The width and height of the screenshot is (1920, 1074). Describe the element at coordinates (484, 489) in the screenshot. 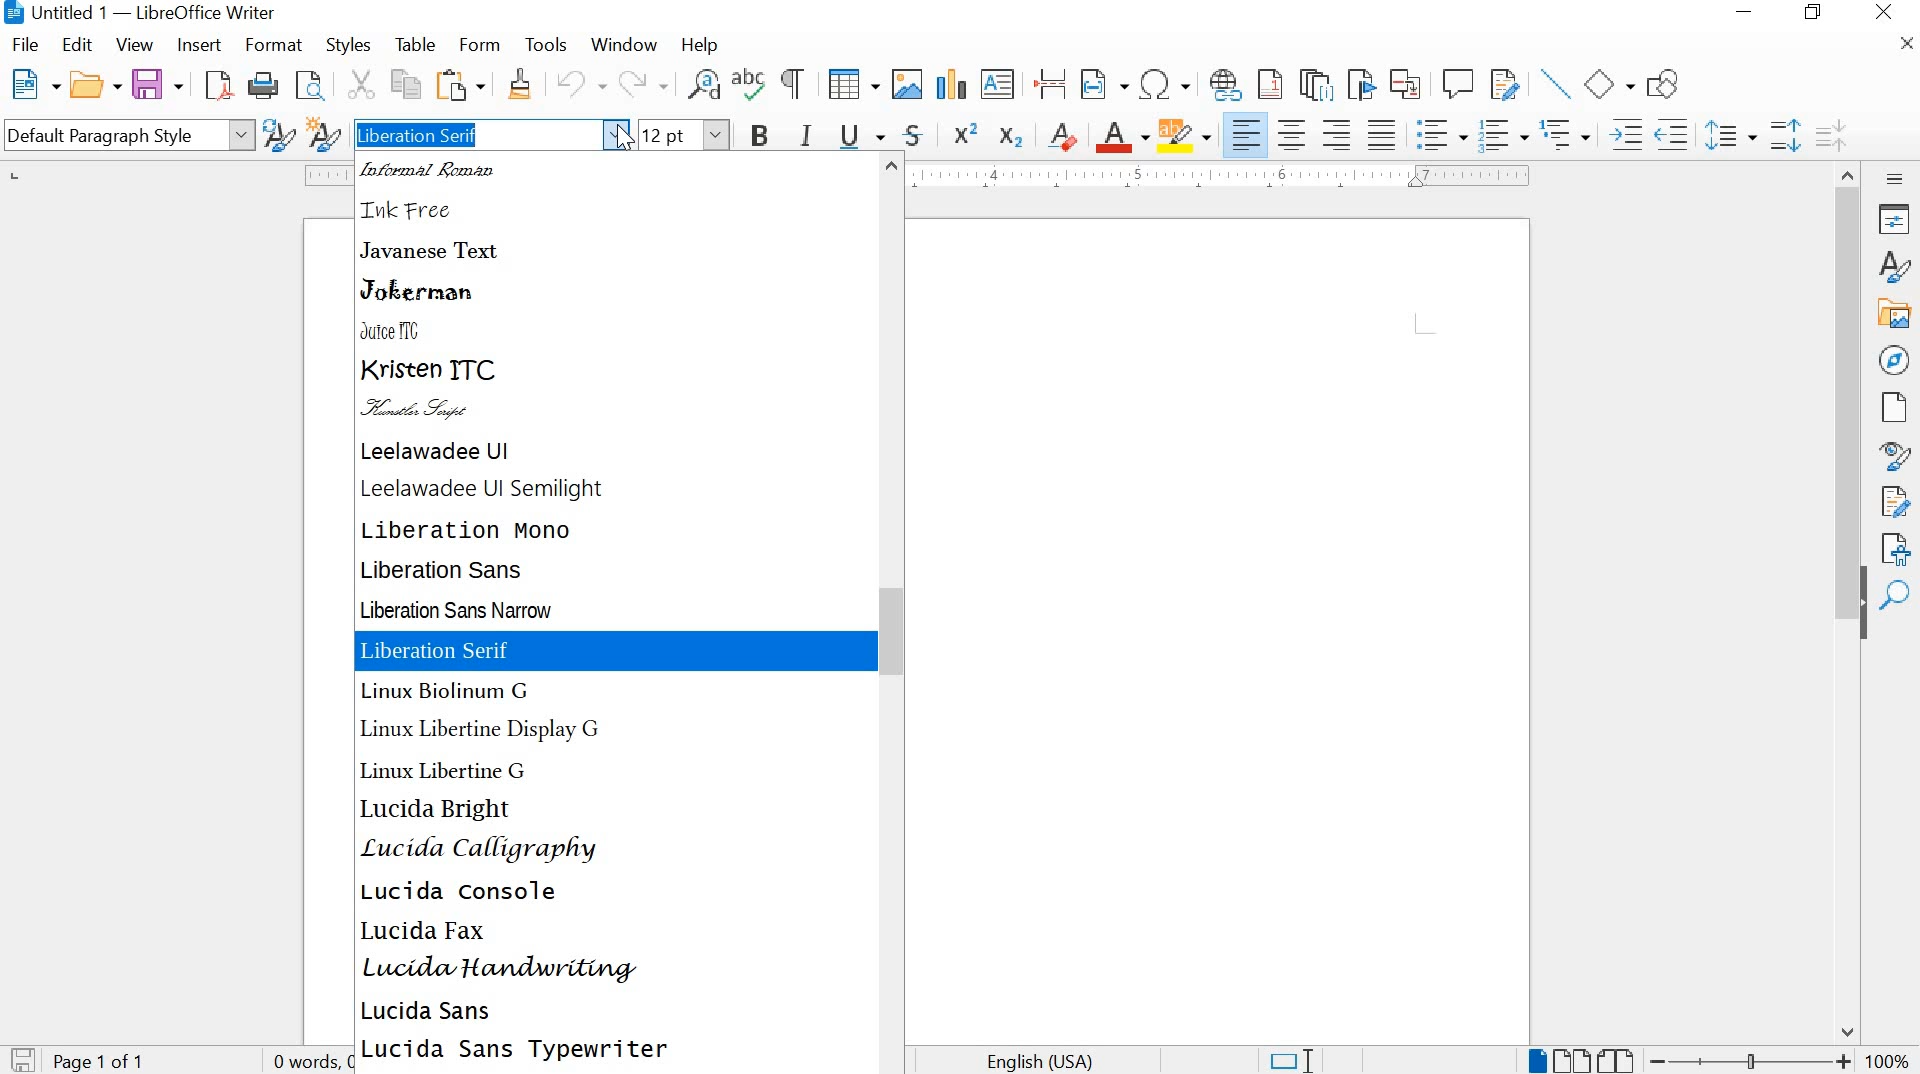

I see `LEELAWADEE UI SEMILIGHT` at that location.